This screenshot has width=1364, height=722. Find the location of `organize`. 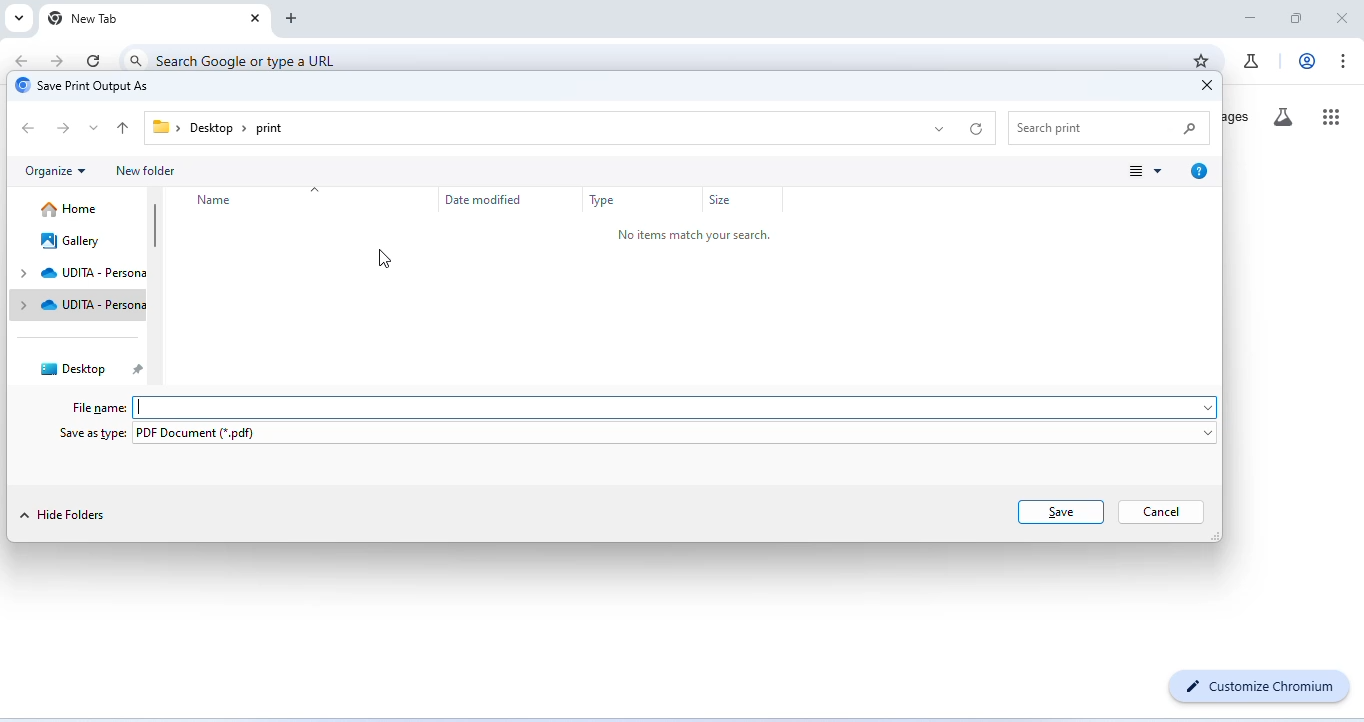

organize is located at coordinates (61, 172).